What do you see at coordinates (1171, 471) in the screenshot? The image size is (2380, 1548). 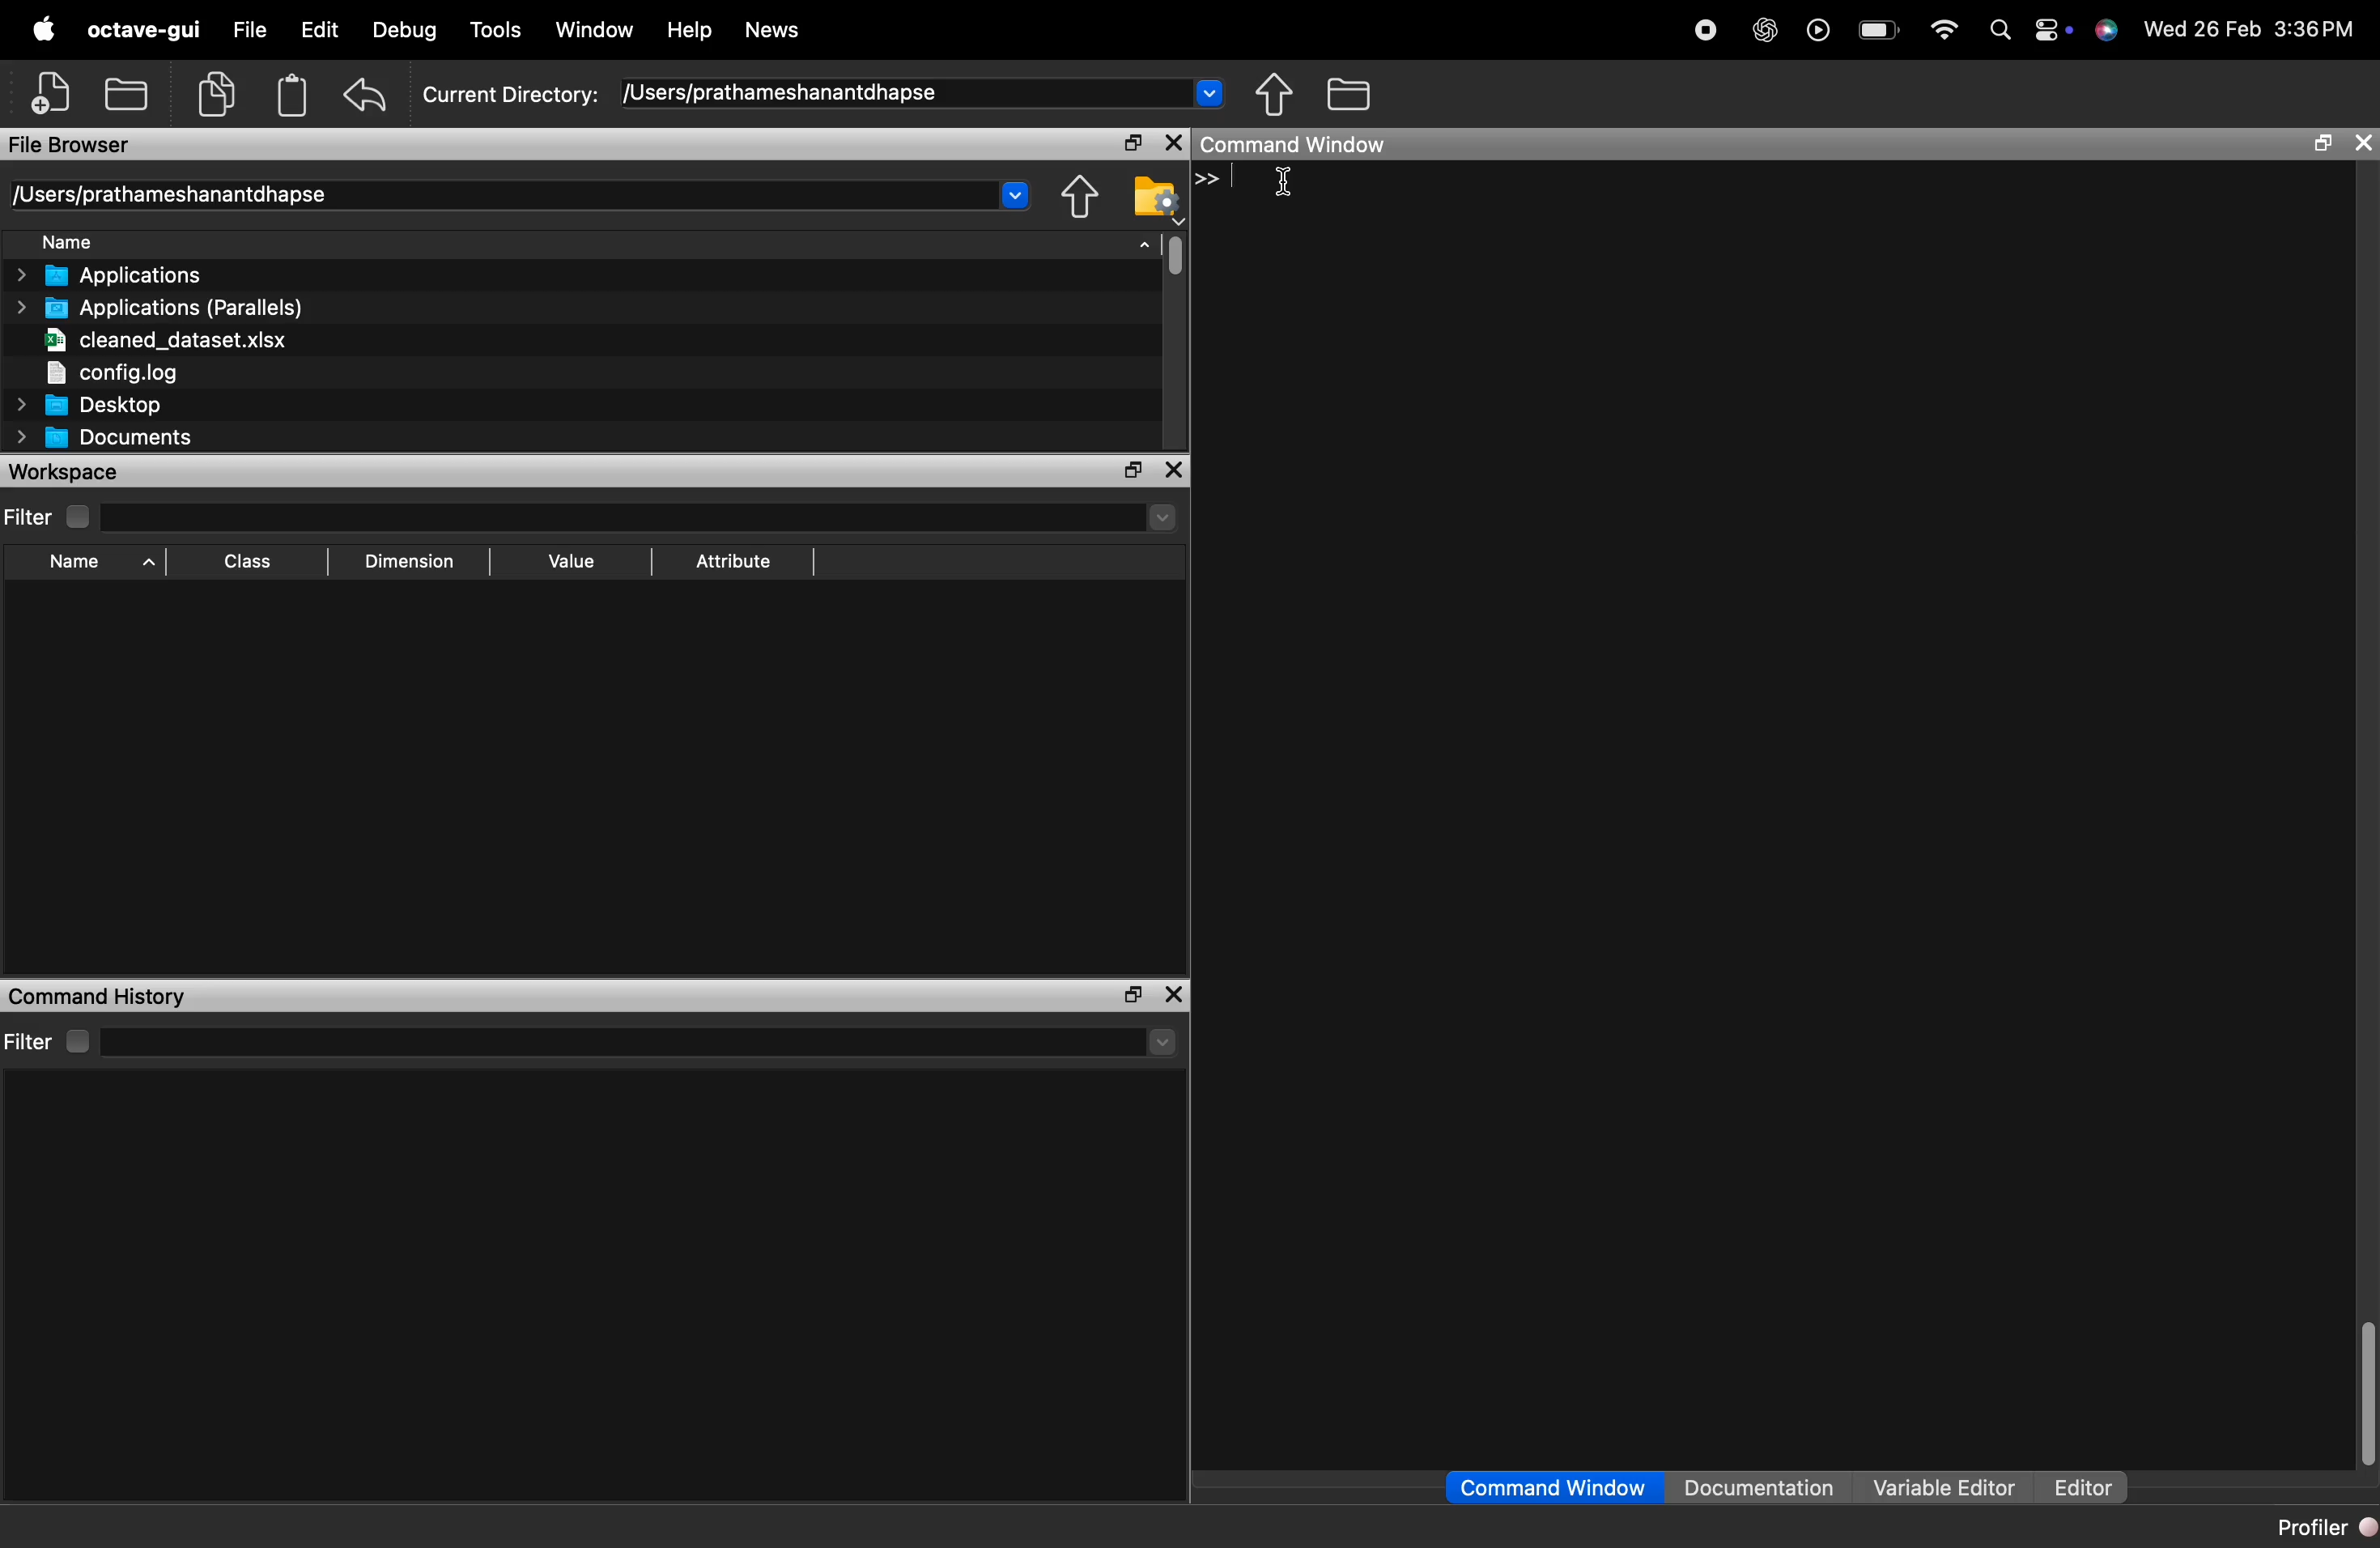 I see `close` at bounding box center [1171, 471].